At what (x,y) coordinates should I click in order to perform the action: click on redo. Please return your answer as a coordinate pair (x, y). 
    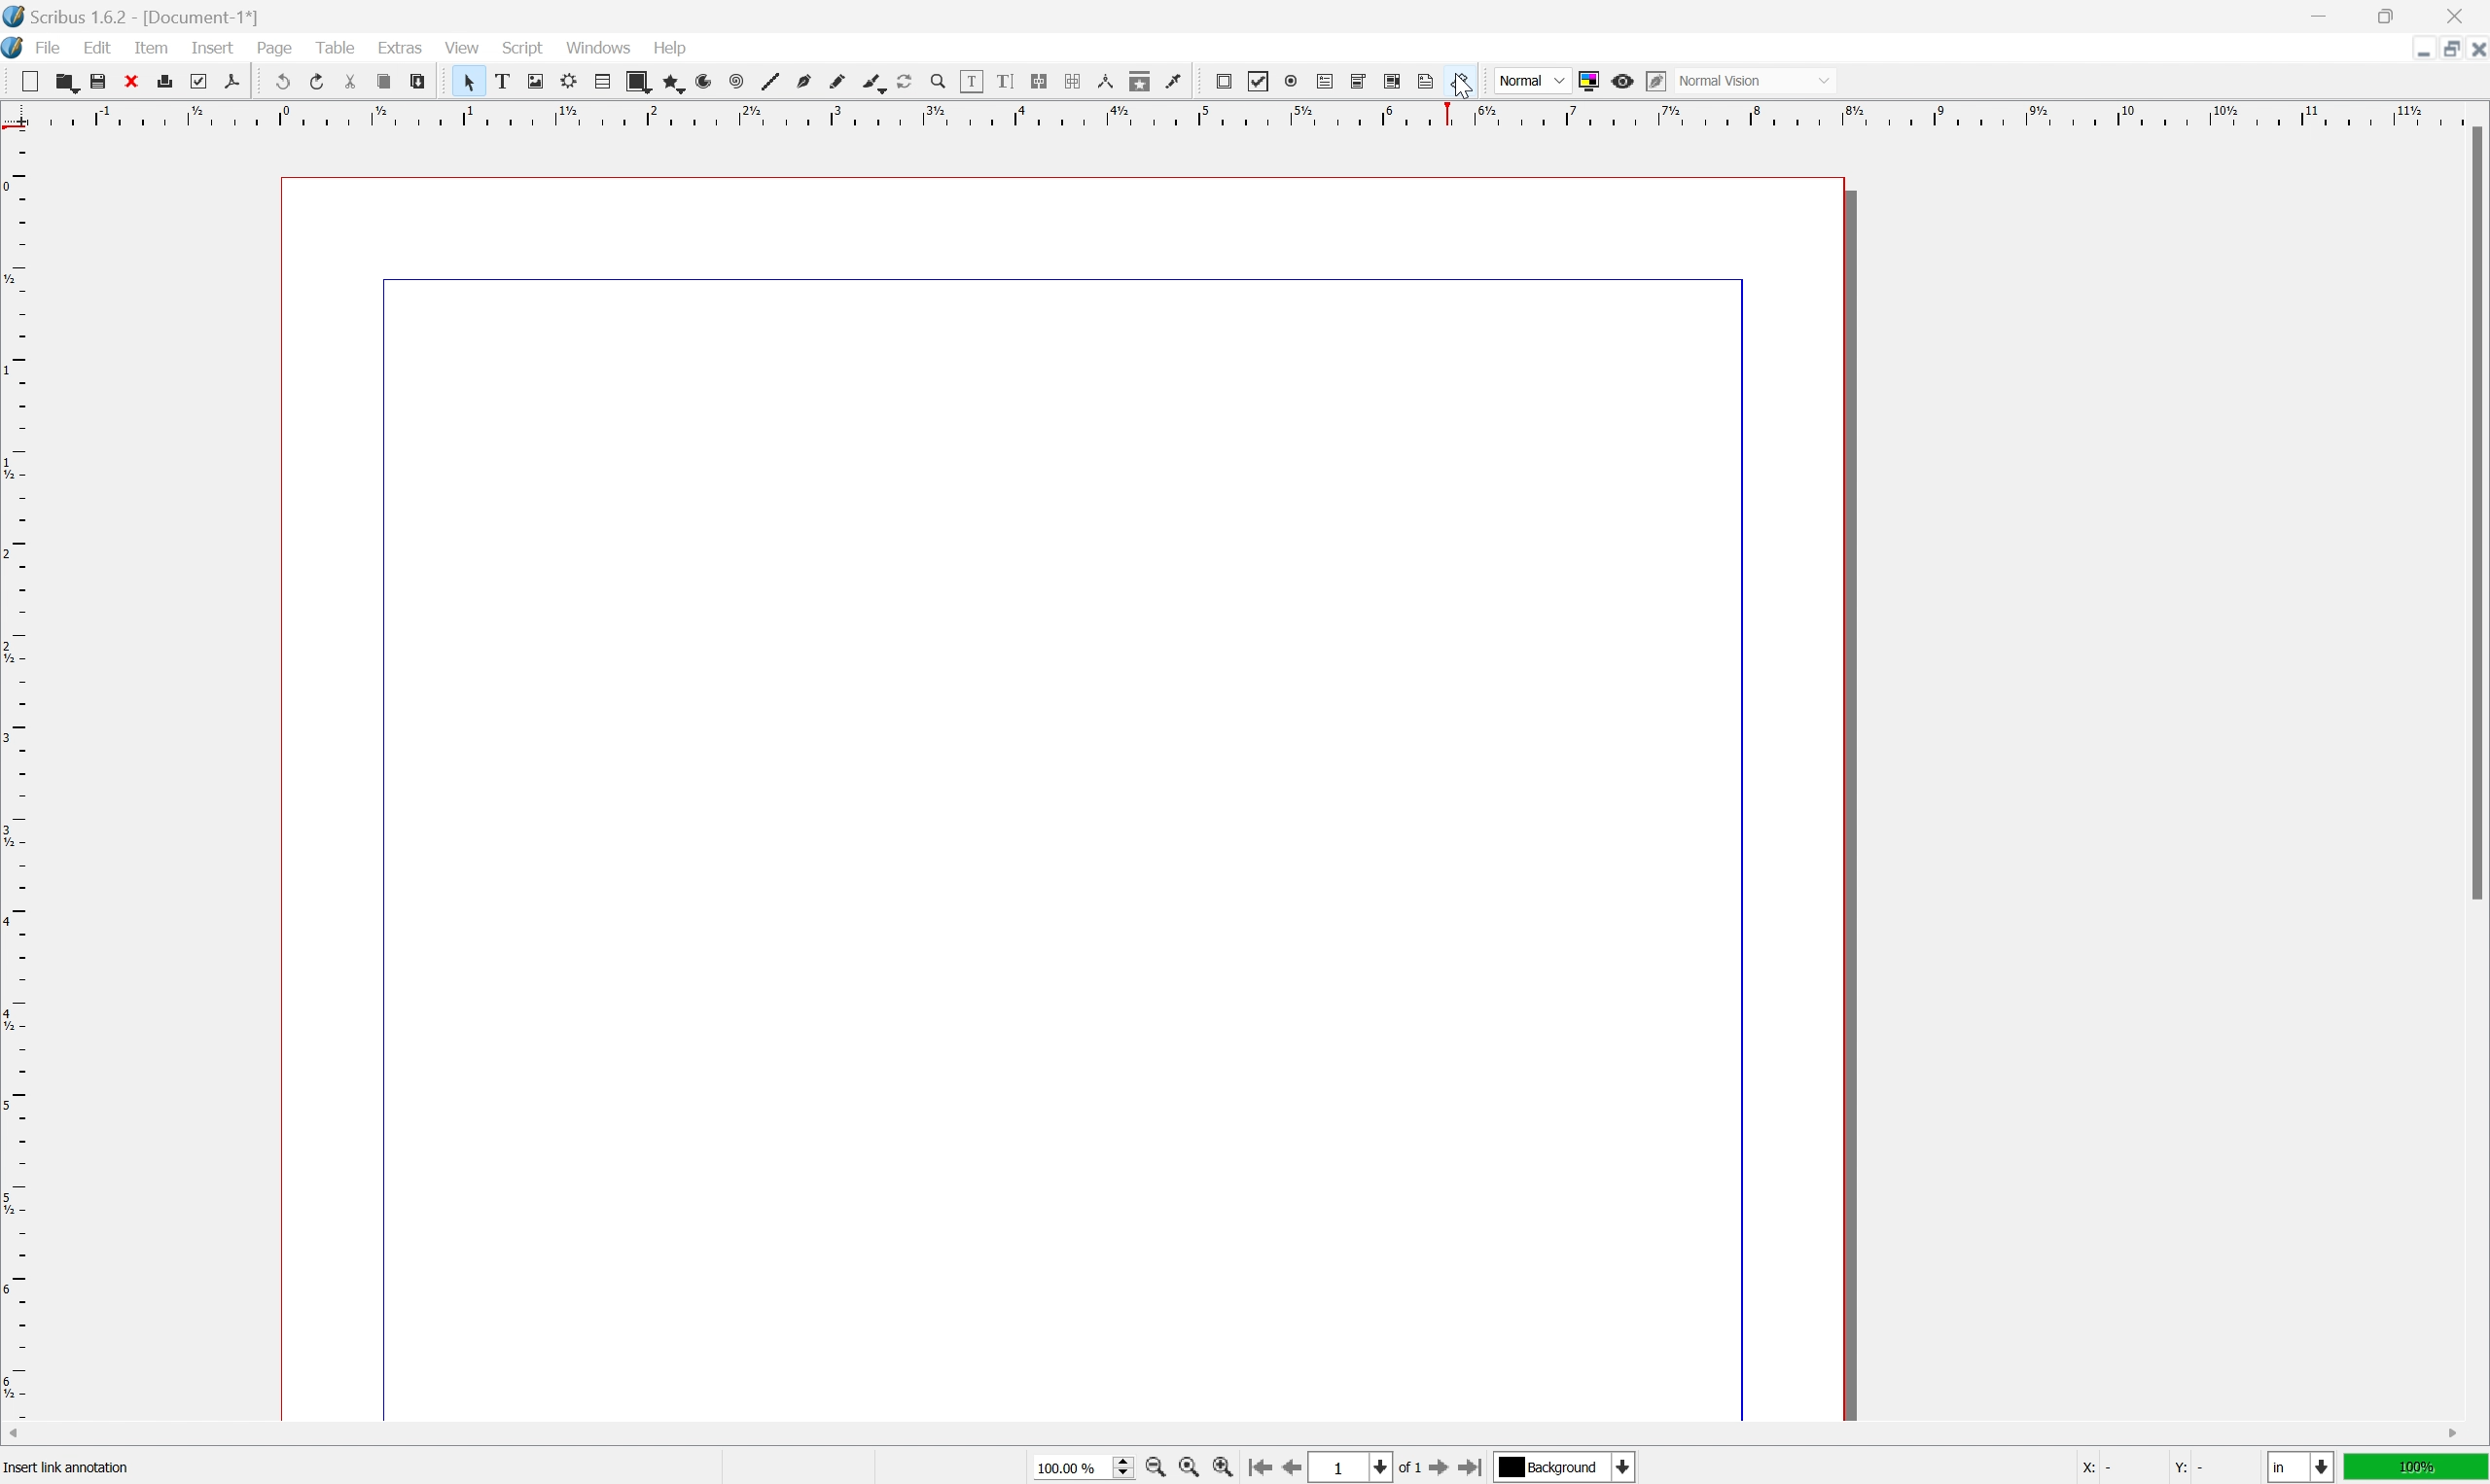
    Looking at the image, I should click on (316, 79).